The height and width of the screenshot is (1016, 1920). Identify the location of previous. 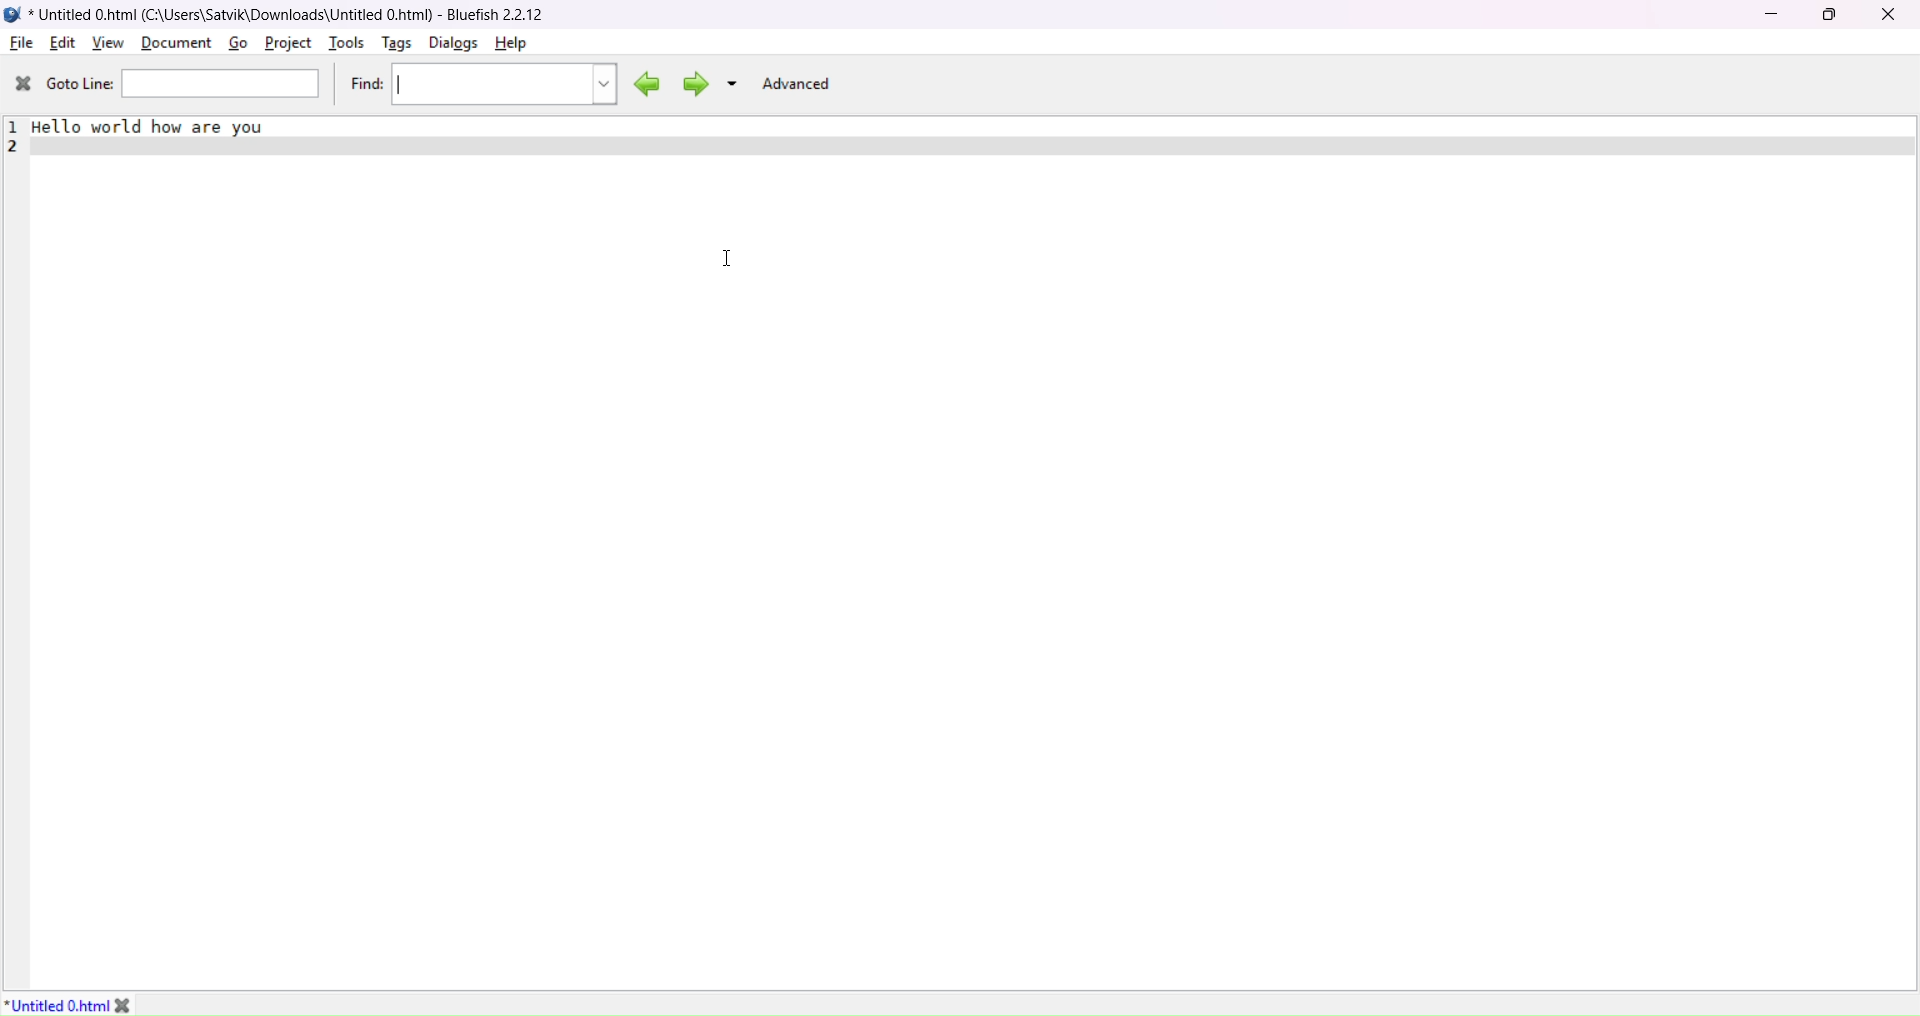
(644, 81).